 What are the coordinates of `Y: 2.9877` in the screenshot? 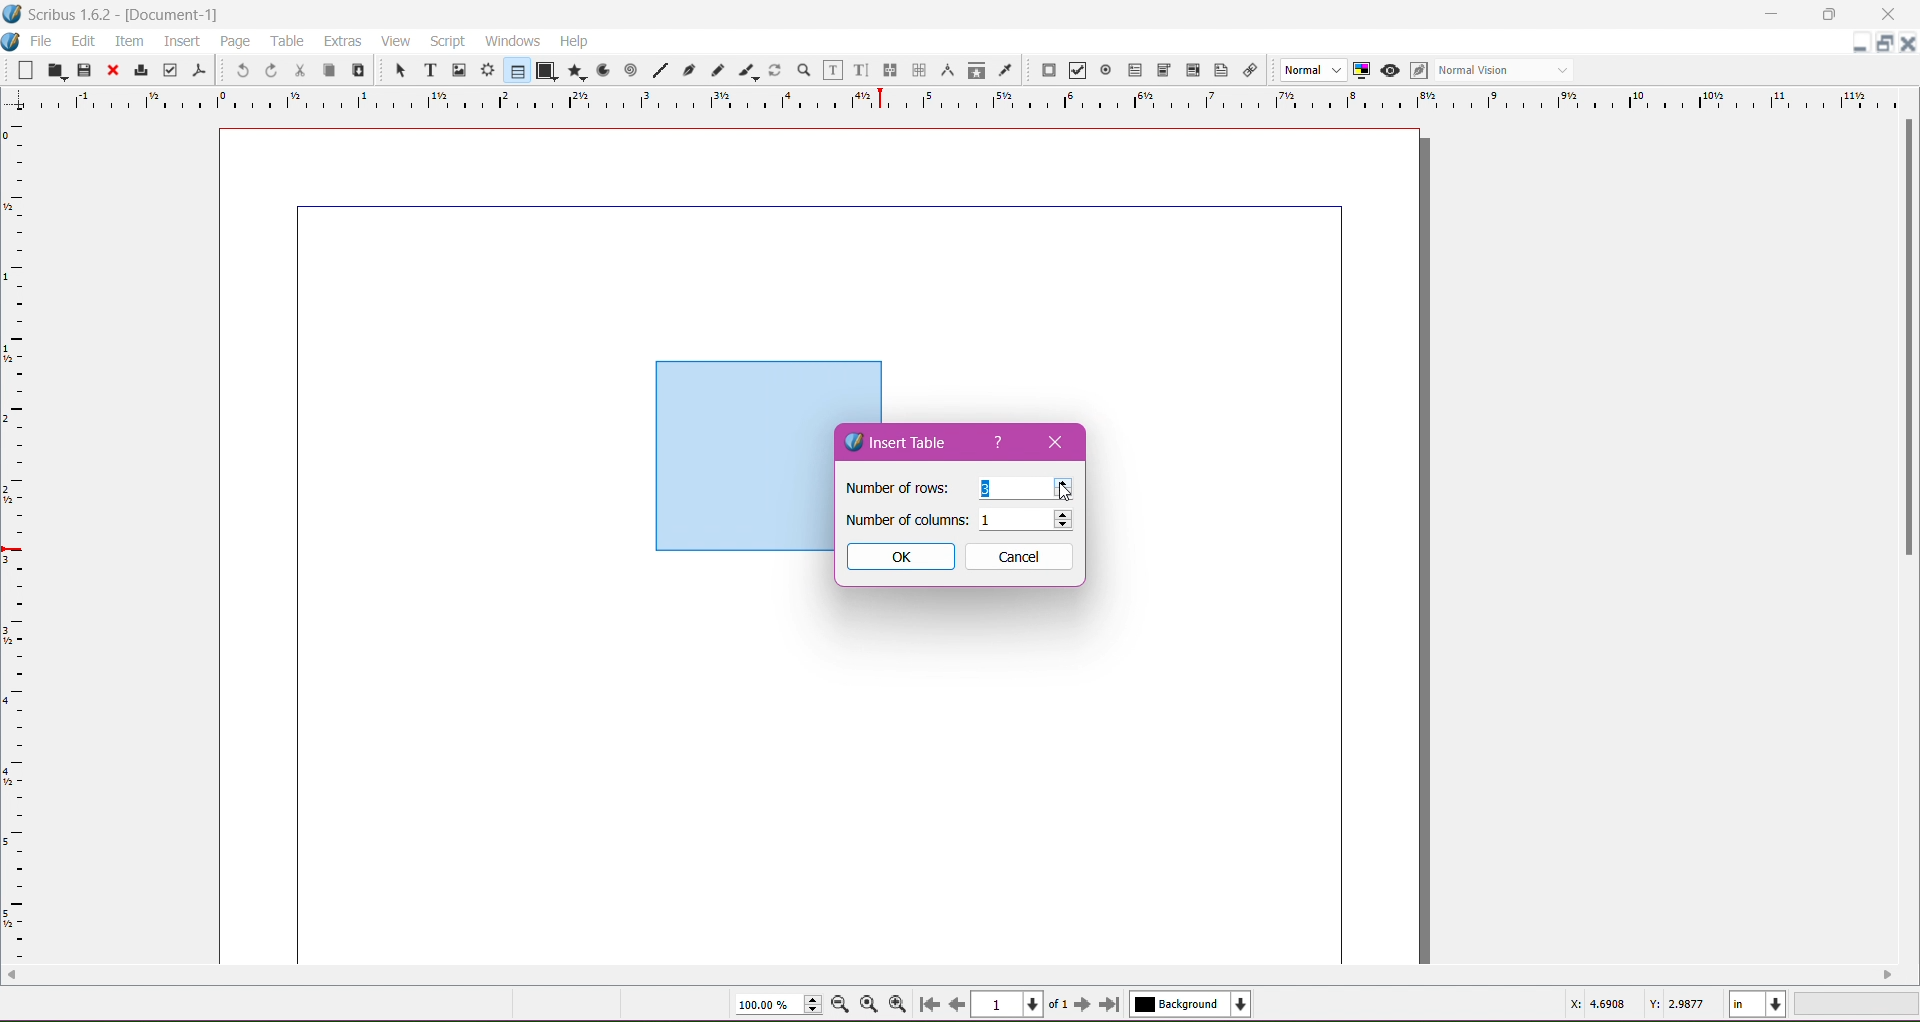 It's located at (1673, 1004).